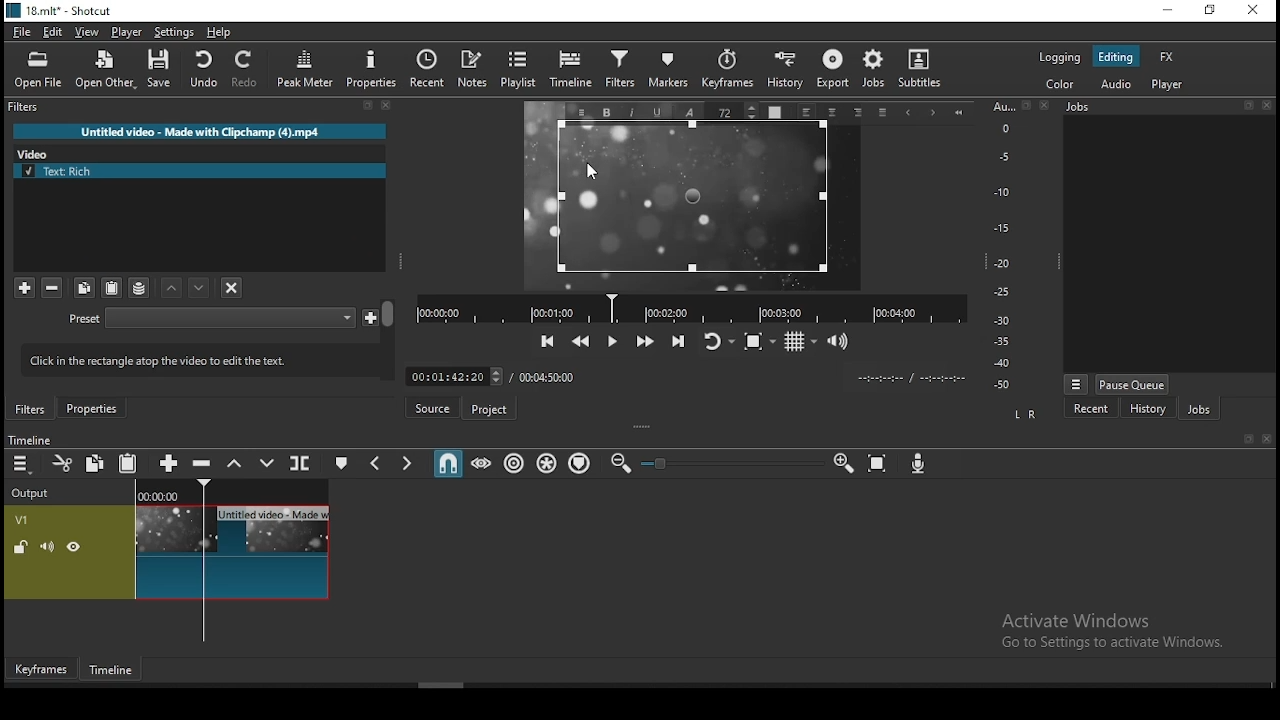 The image size is (1280, 720). What do you see at coordinates (431, 407) in the screenshot?
I see `source` at bounding box center [431, 407].